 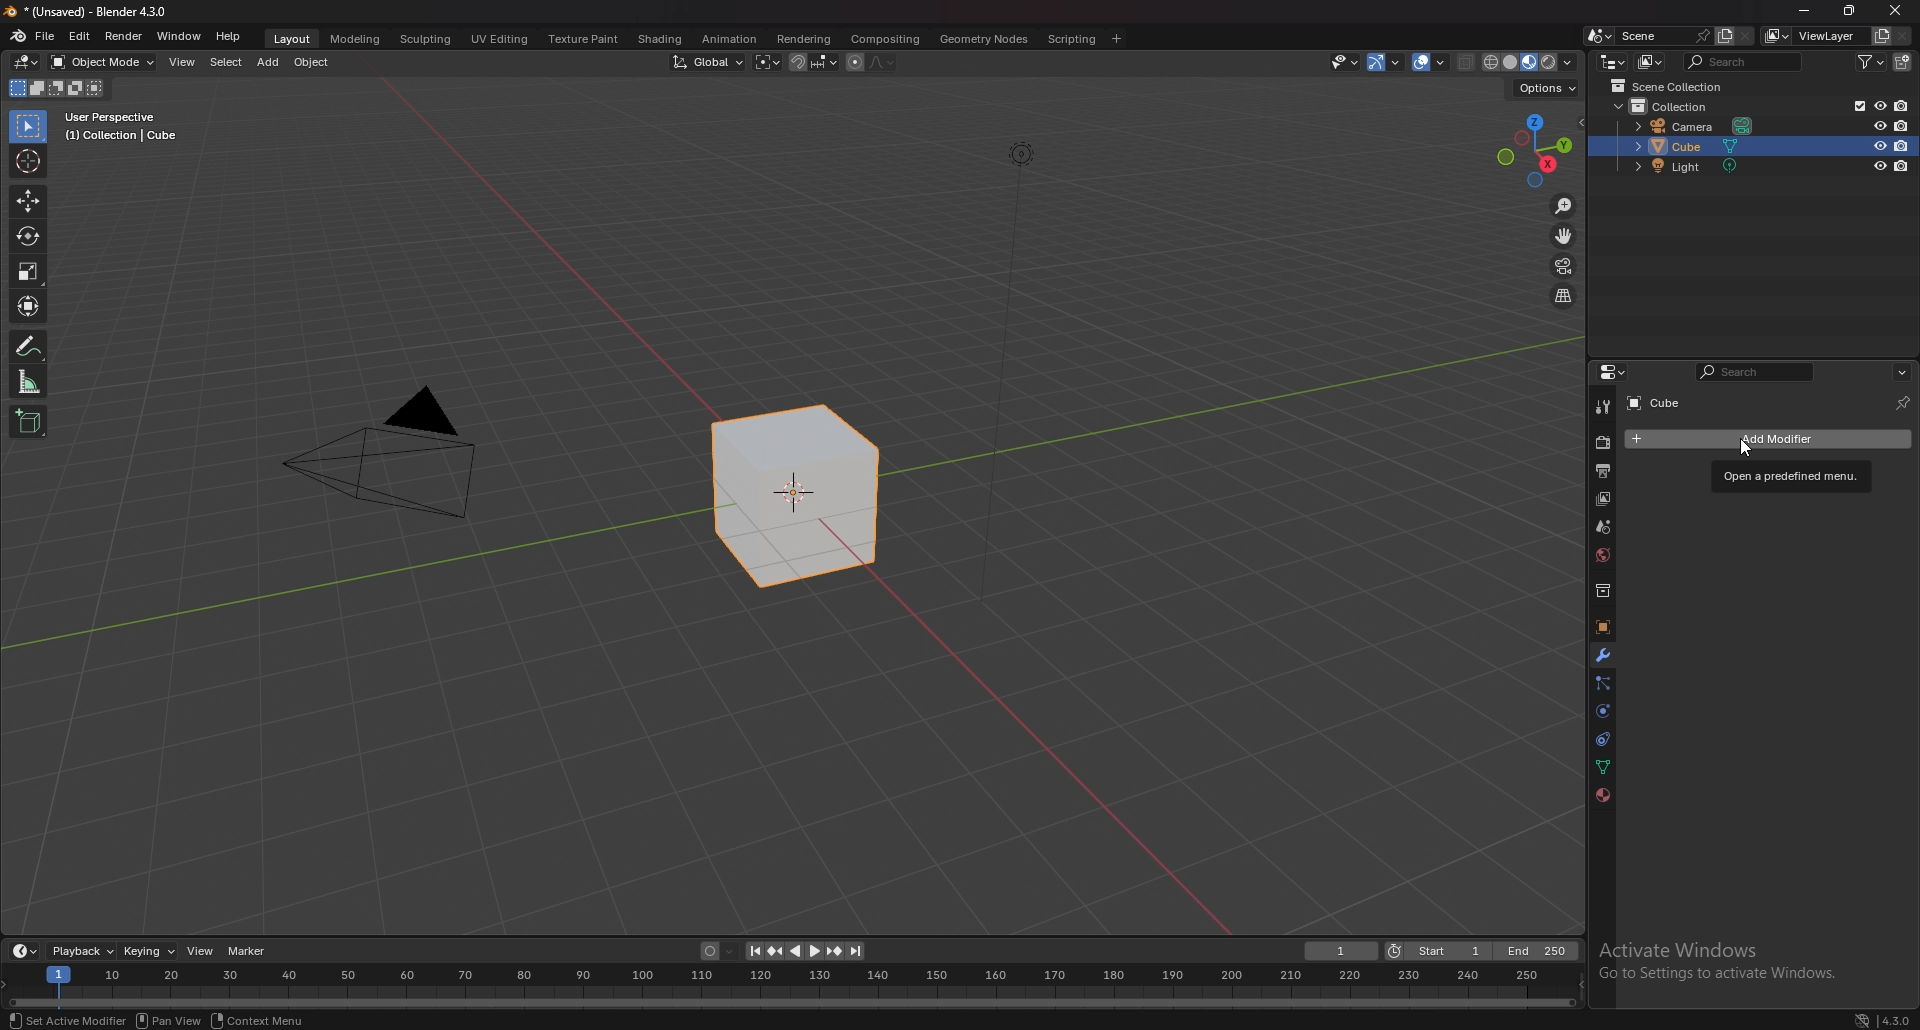 I want to click on selected cube, so click(x=801, y=494).